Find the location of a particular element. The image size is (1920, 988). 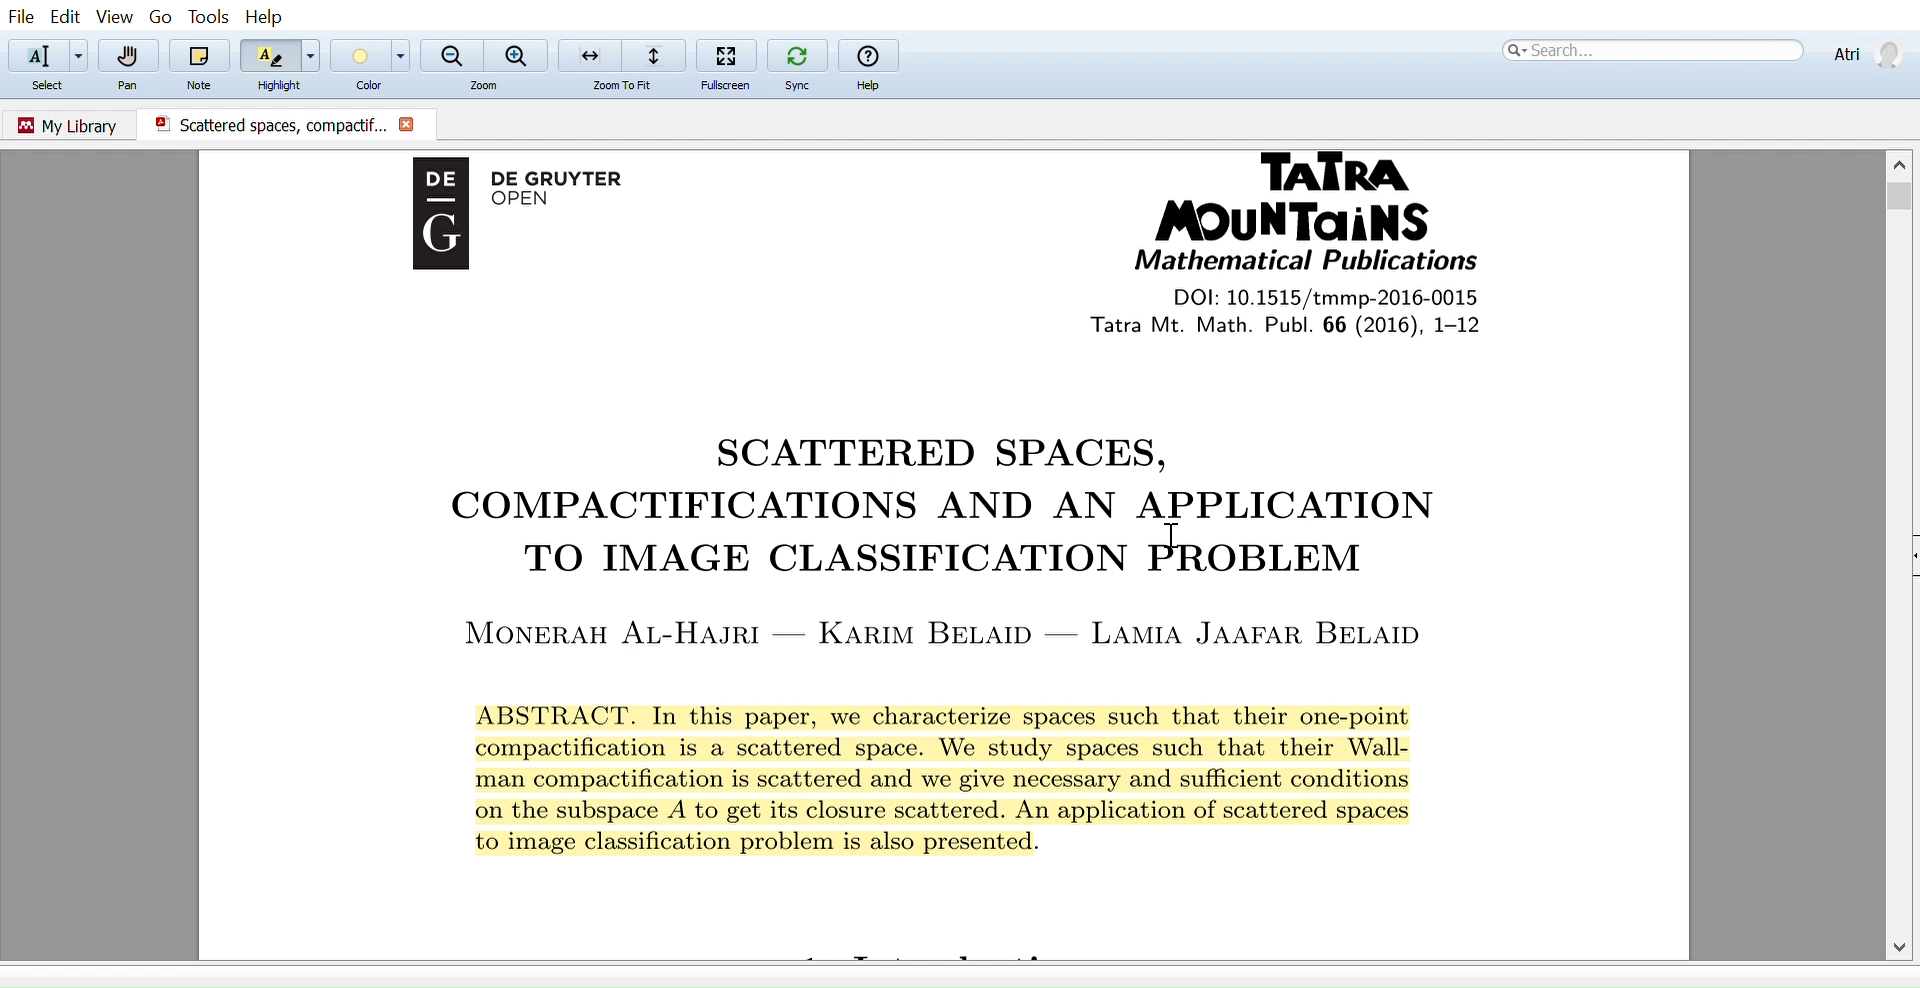

Fullscreen is located at coordinates (721, 86).